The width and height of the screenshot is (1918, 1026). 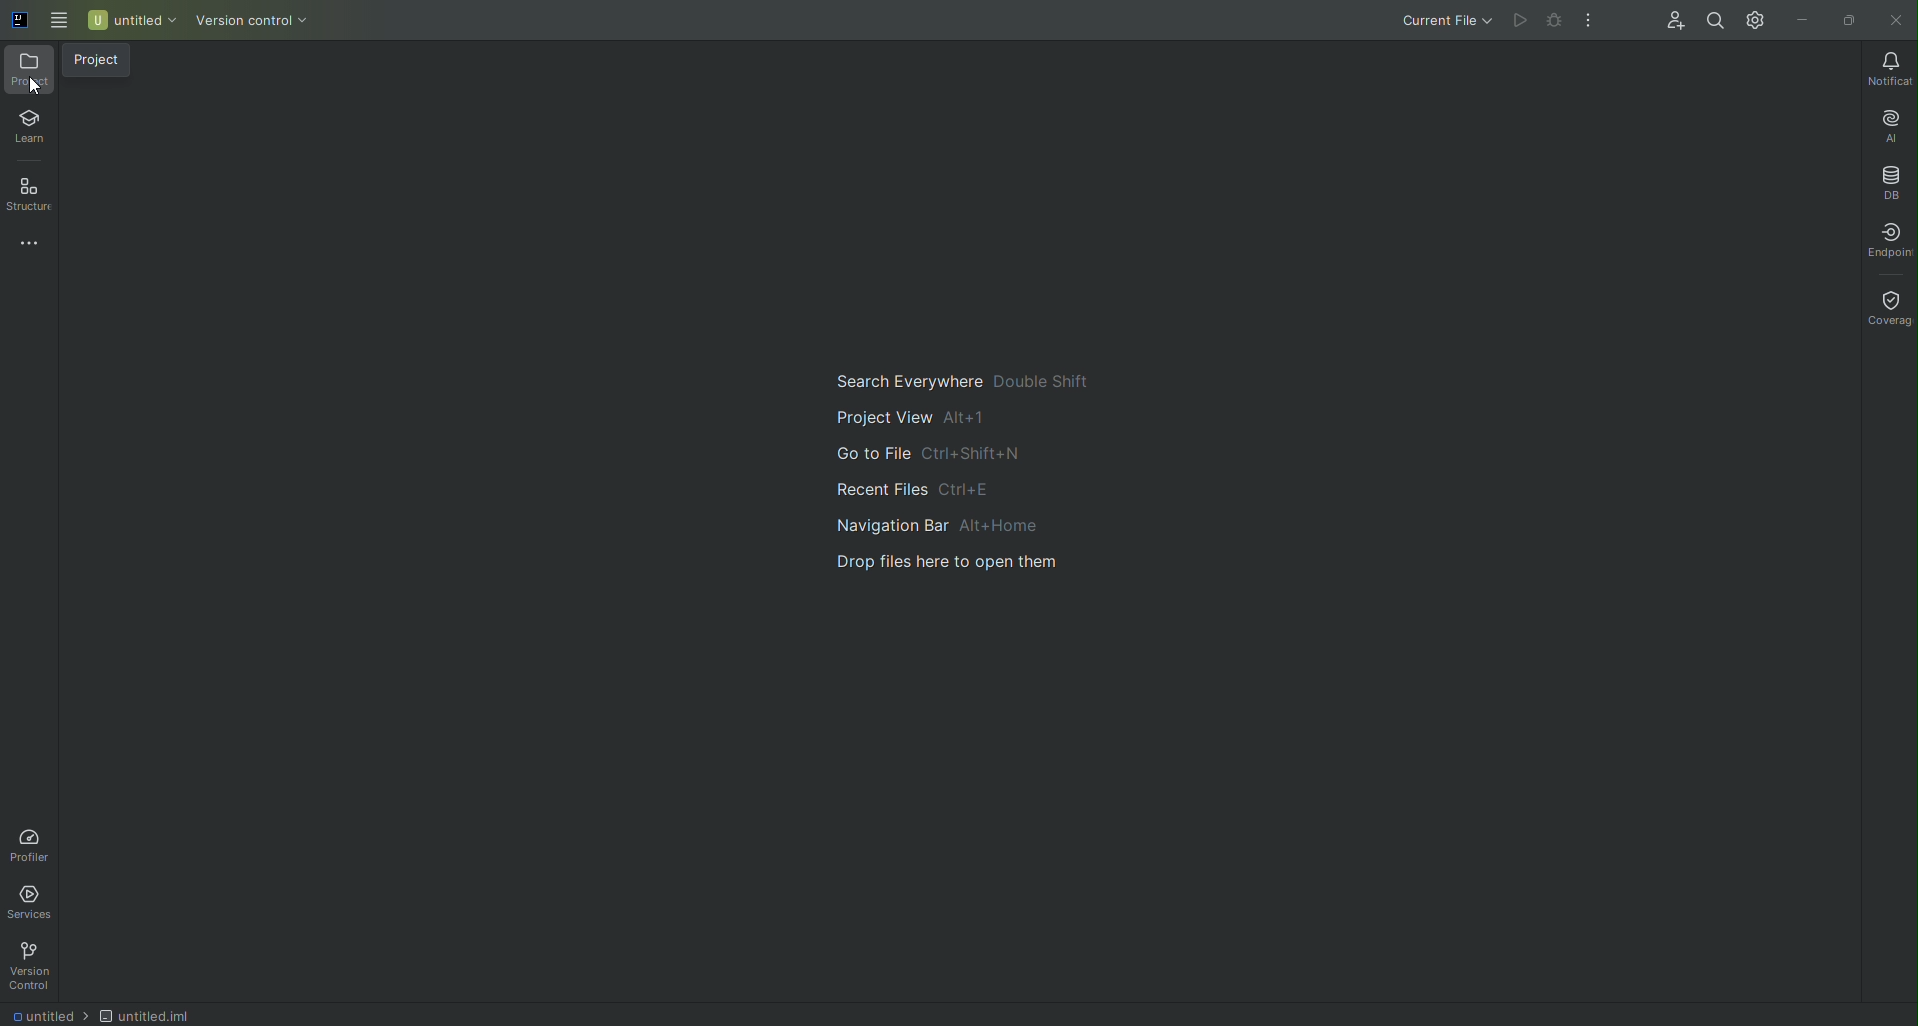 I want to click on Cannot run code, so click(x=1556, y=21).